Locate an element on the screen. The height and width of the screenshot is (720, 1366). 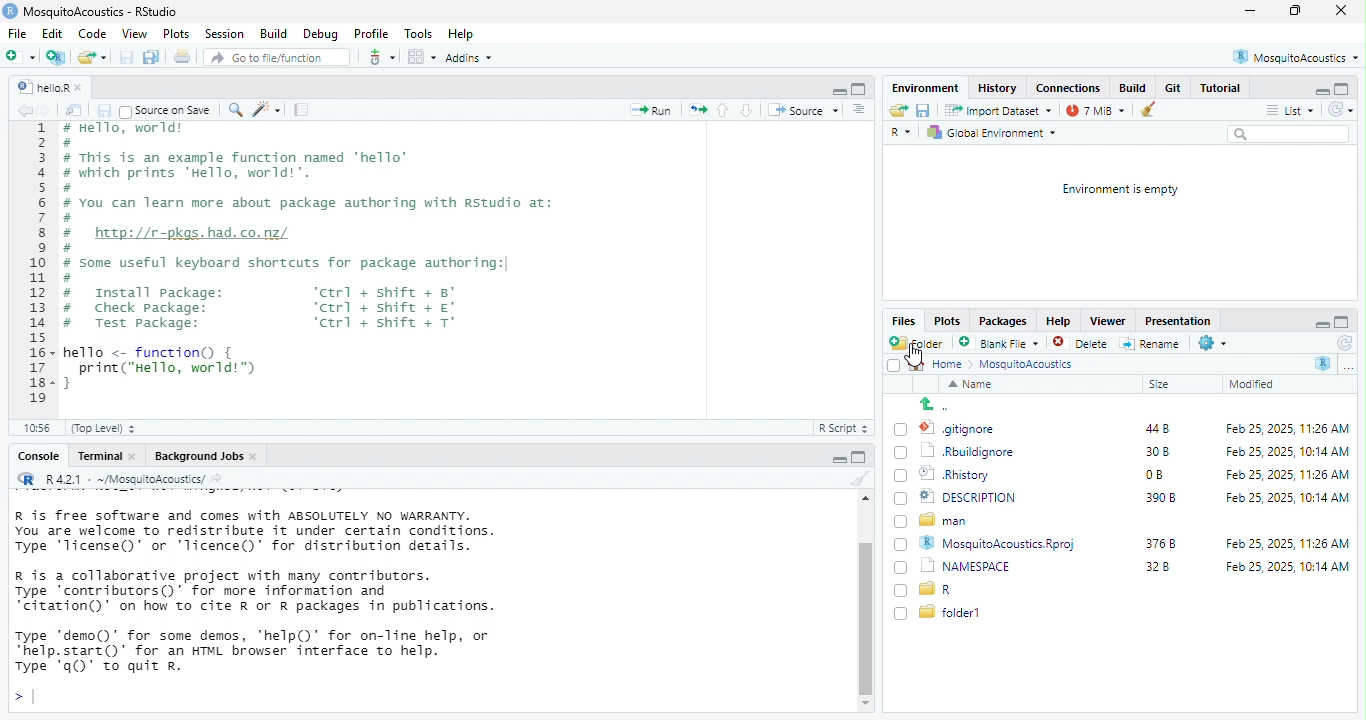
hide console is located at coordinates (1341, 87).